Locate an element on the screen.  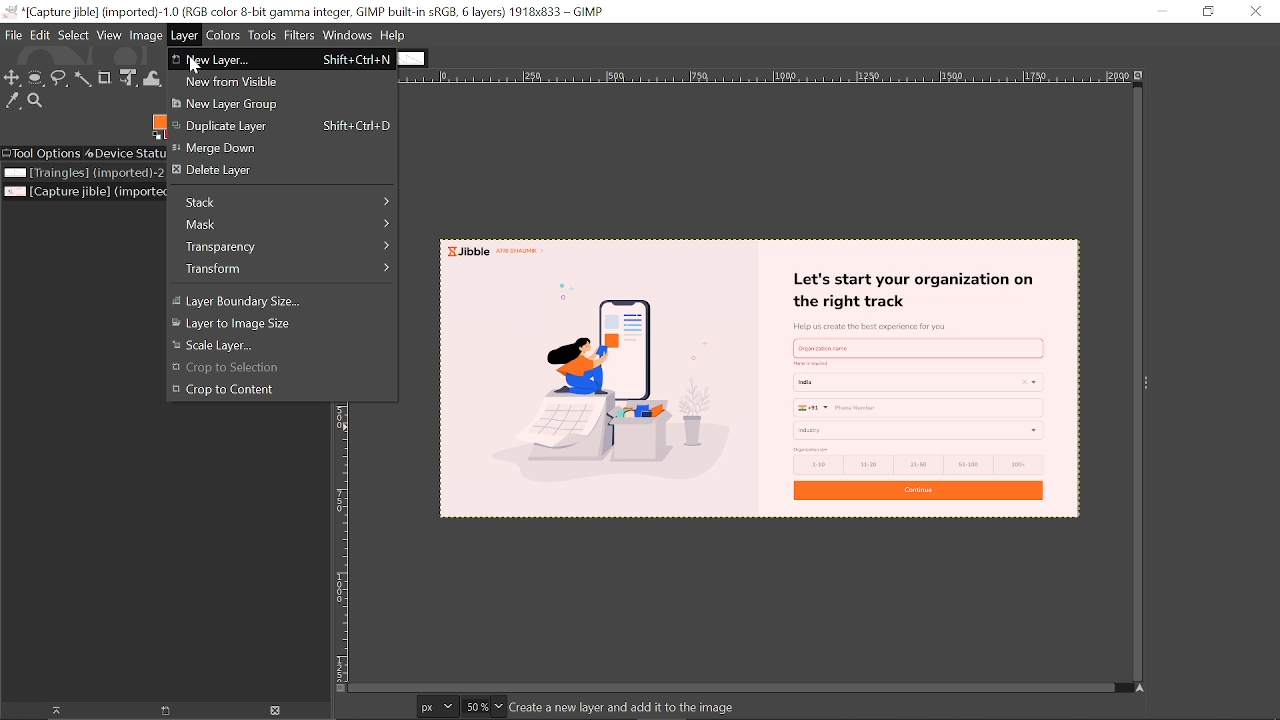
Zoom tool is located at coordinates (37, 101).